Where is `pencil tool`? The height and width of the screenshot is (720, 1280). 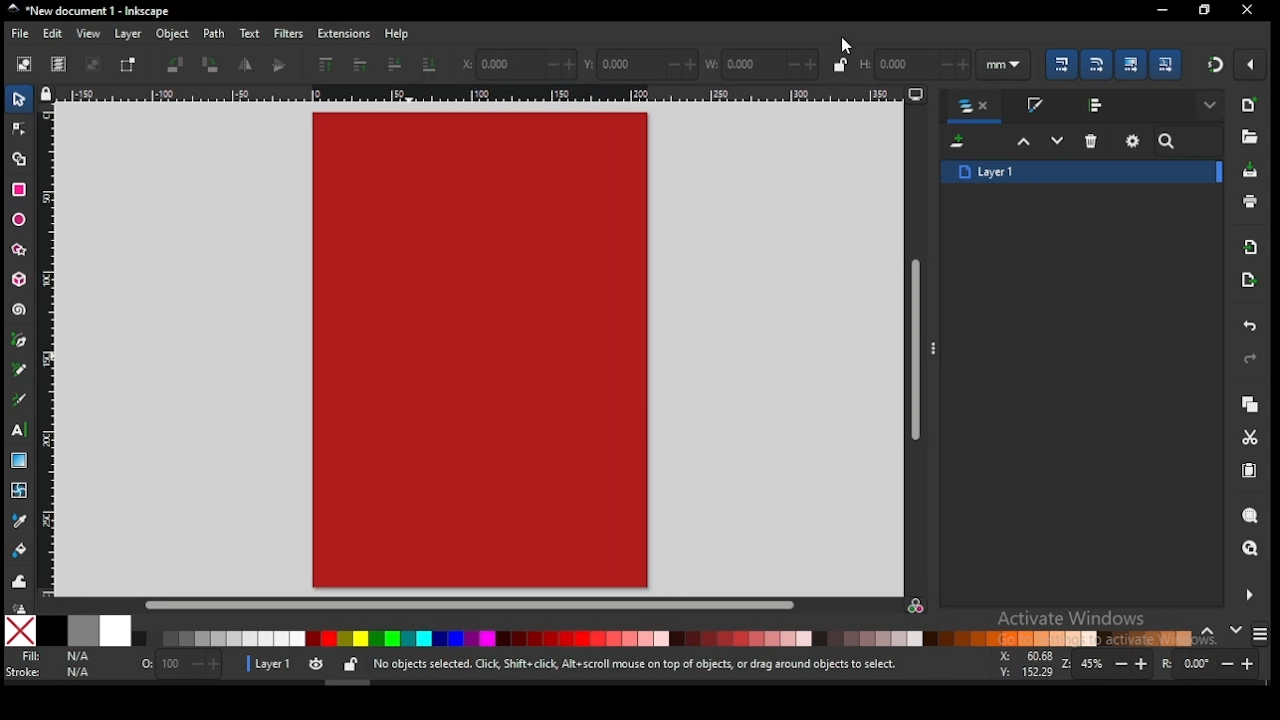
pencil tool is located at coordinates (21, 371).